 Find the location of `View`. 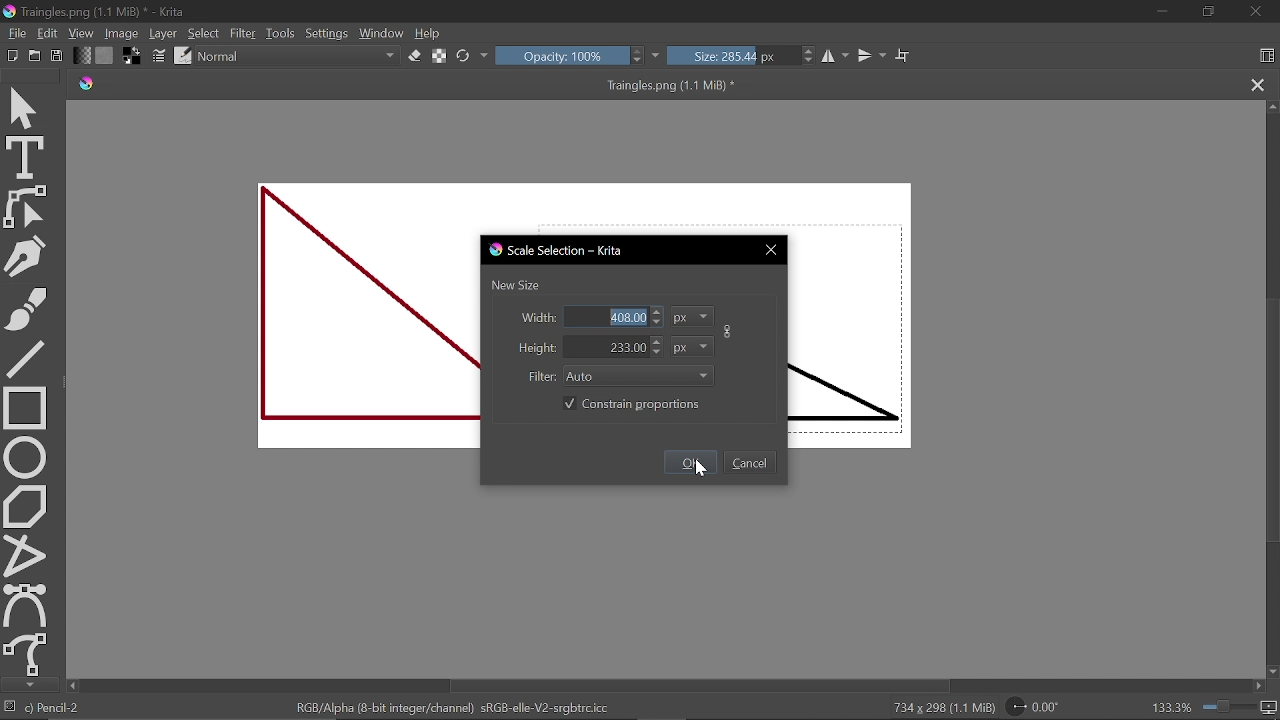

View is located at coordinates (81, 33).